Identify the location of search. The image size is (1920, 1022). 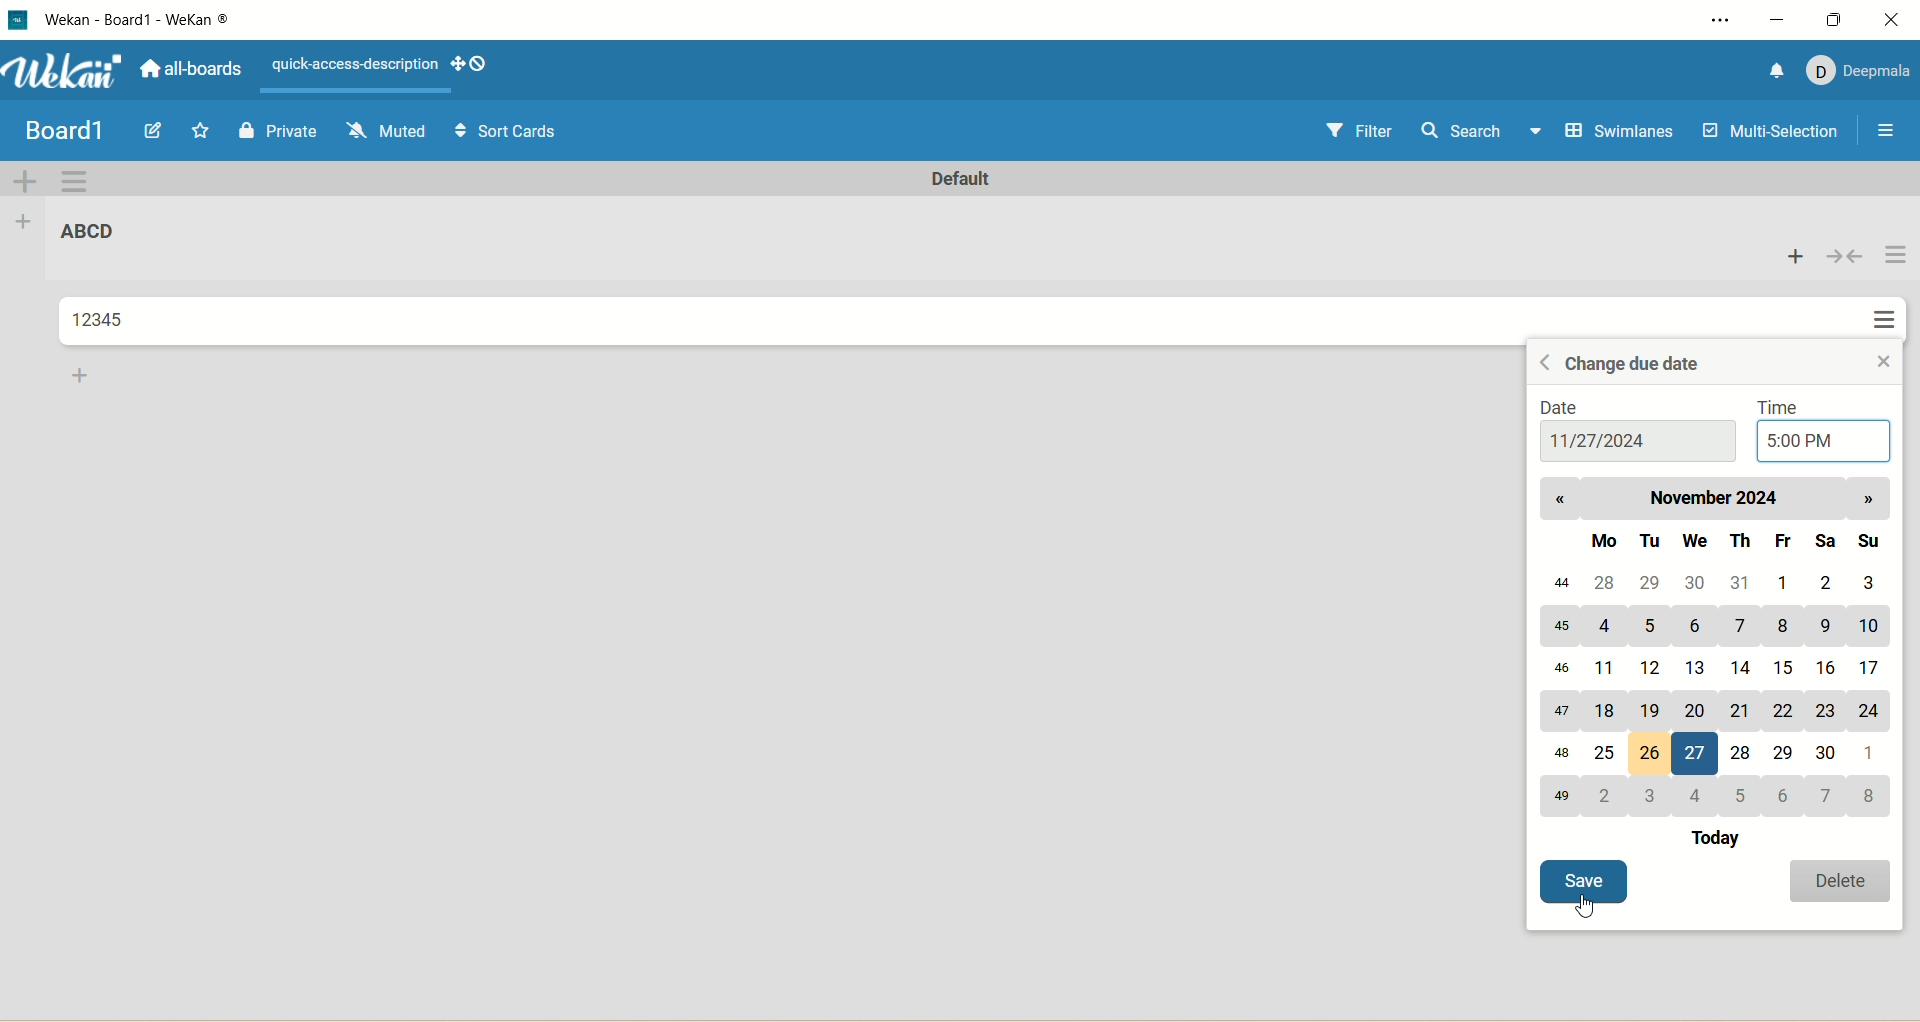
(1483, 133).